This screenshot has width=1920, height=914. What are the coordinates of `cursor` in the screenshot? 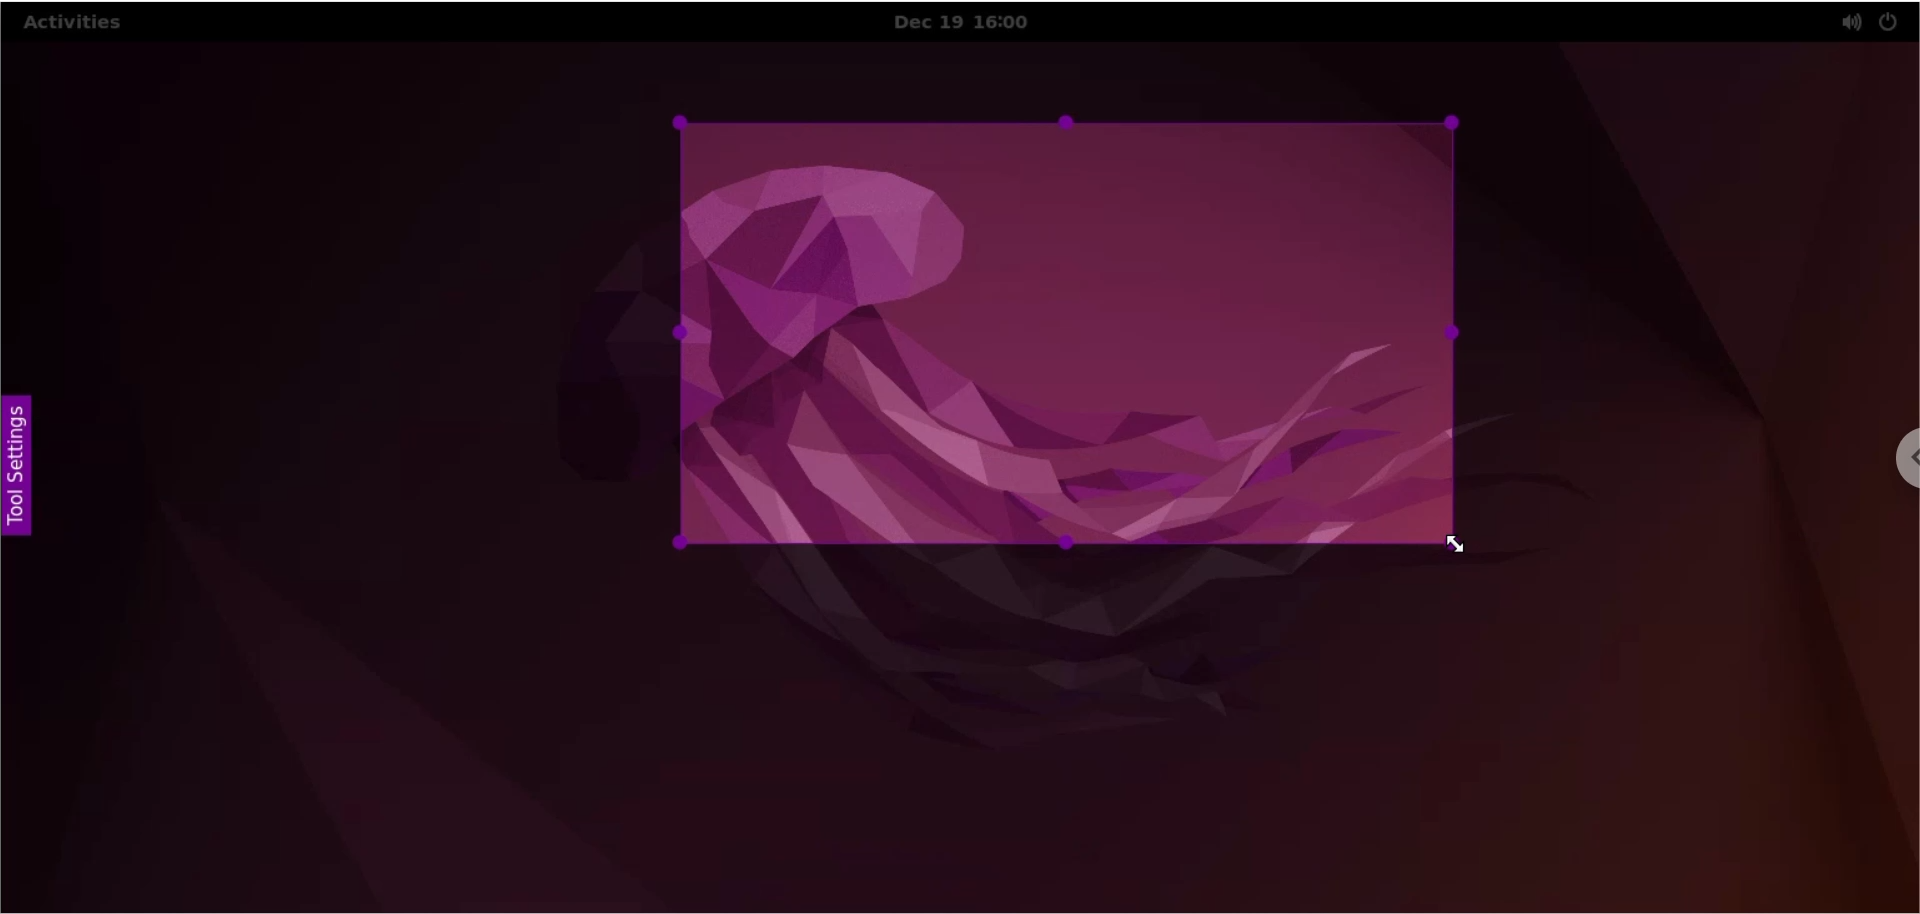 It's located at (1465, 547).